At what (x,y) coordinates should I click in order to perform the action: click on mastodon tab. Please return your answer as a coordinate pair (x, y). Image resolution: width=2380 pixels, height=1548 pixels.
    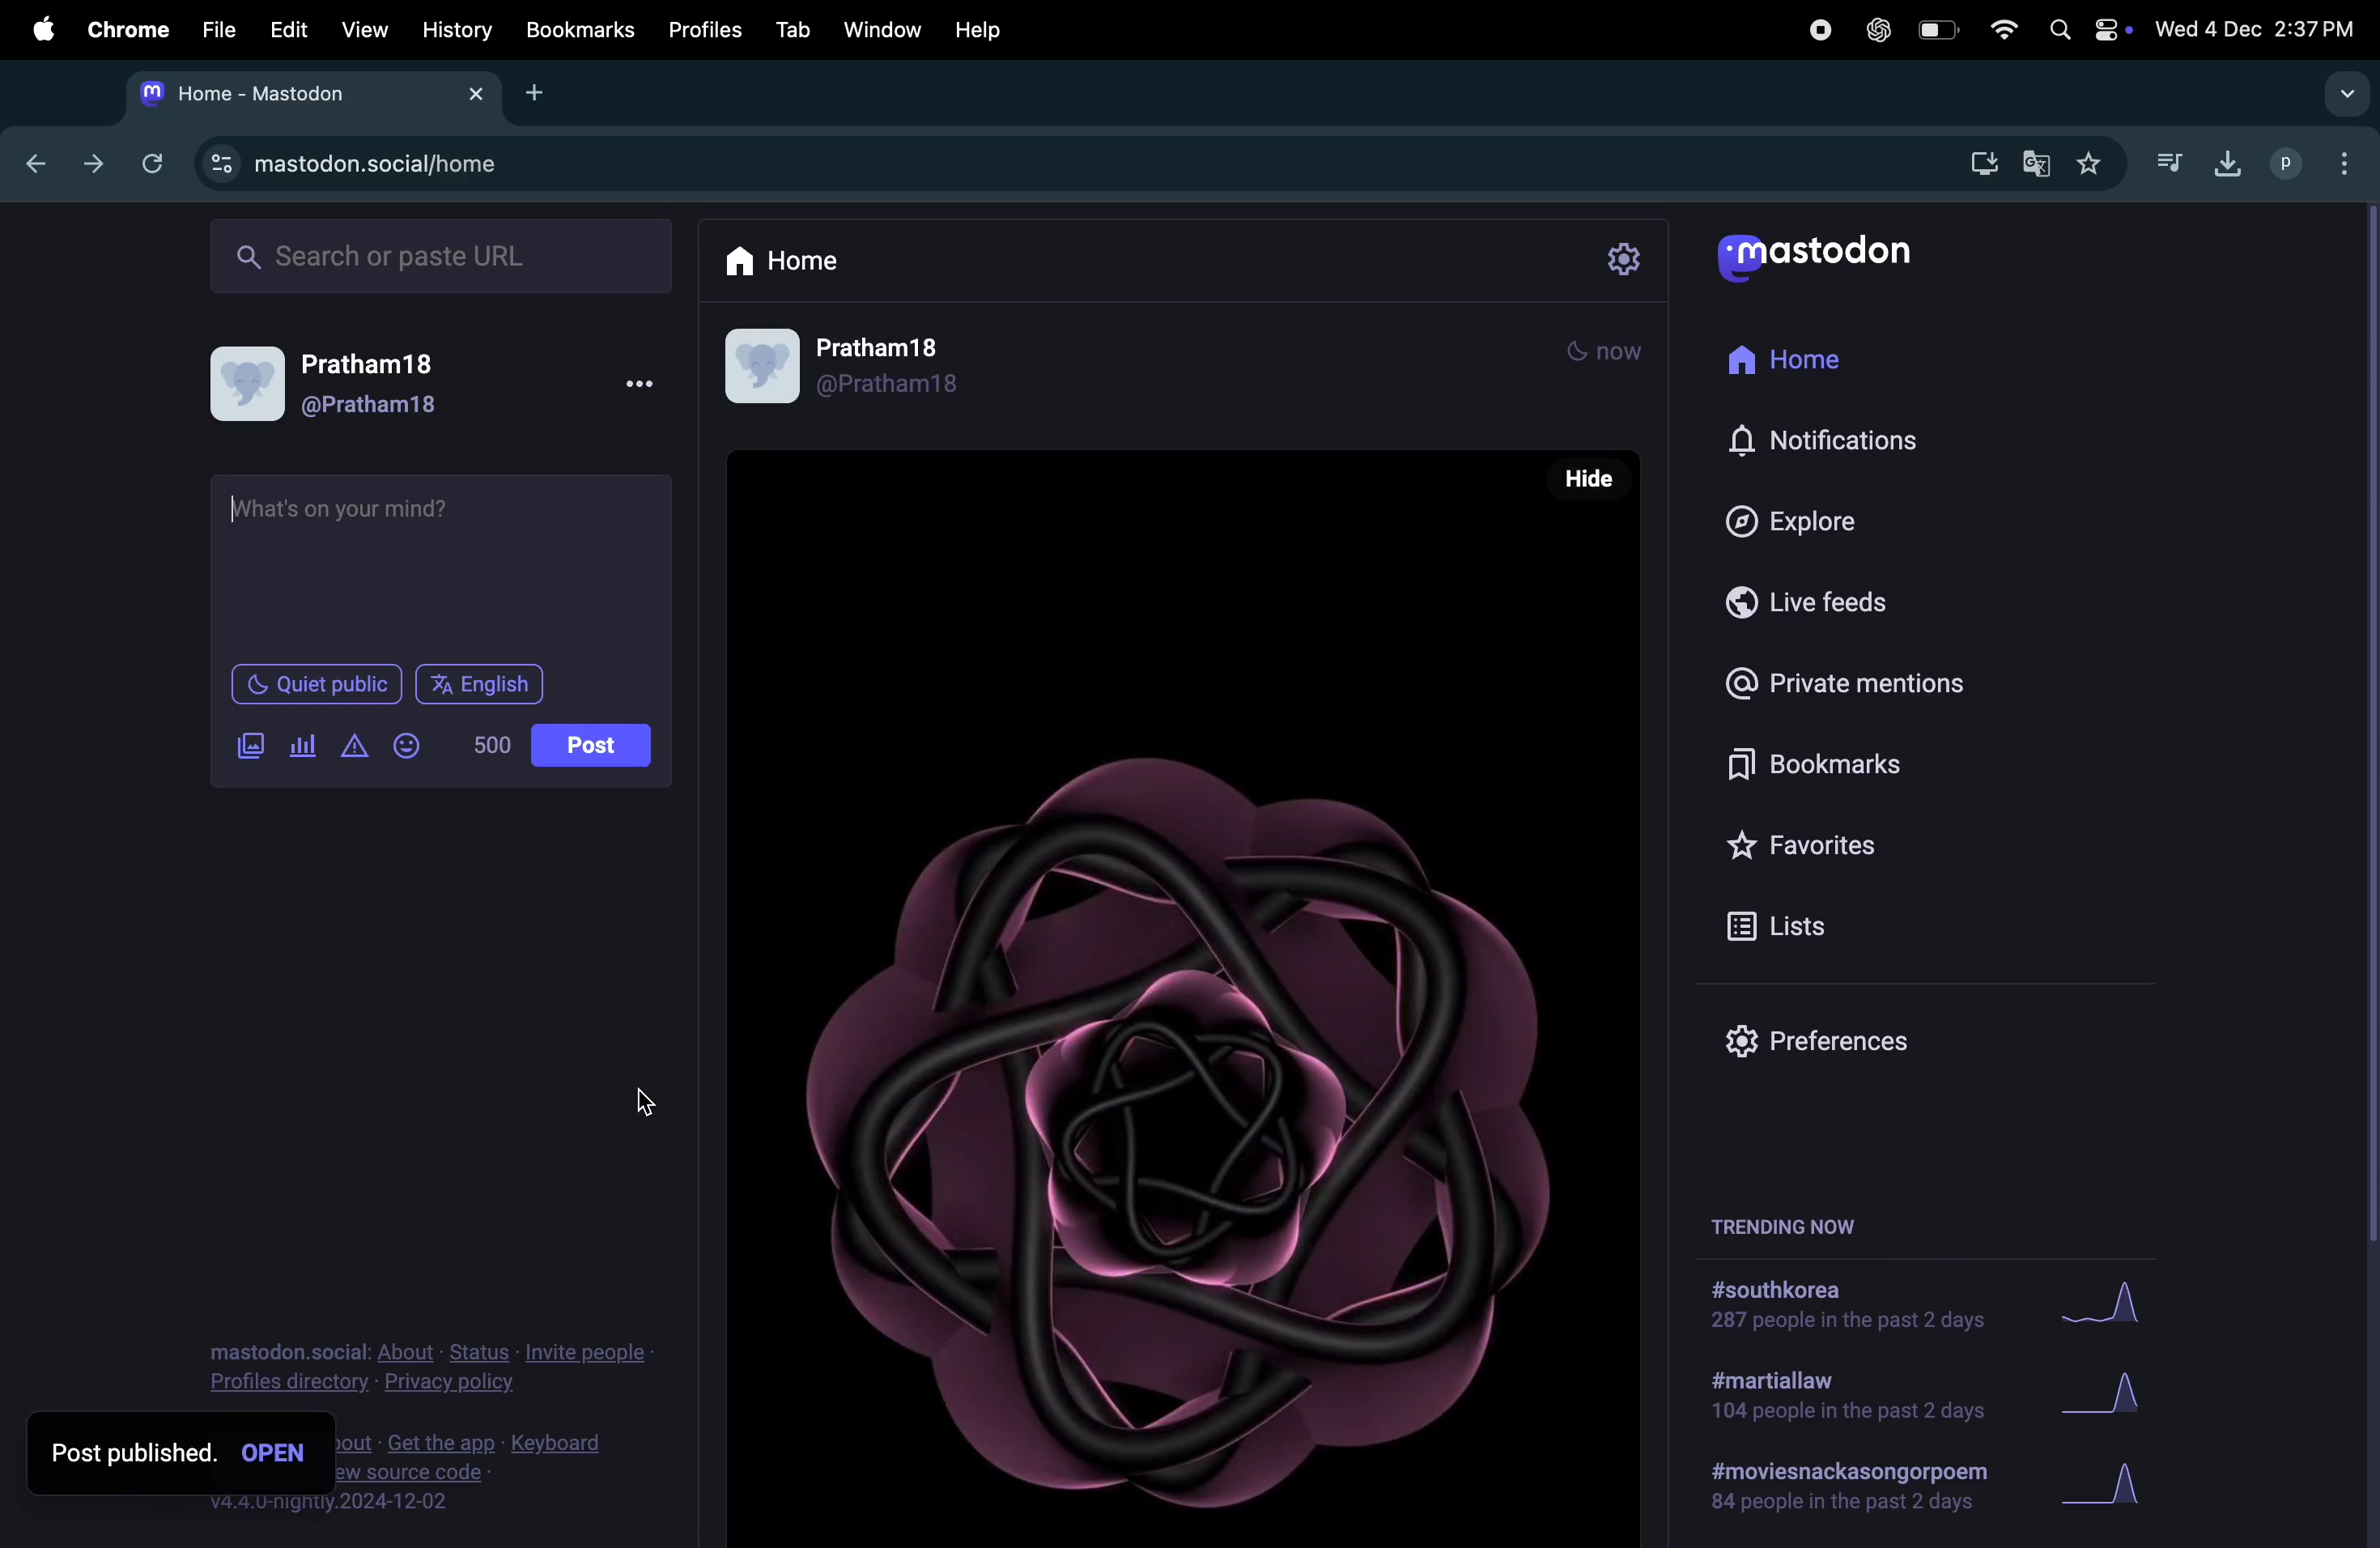
    Looking at the image, I should click on (304, 93).